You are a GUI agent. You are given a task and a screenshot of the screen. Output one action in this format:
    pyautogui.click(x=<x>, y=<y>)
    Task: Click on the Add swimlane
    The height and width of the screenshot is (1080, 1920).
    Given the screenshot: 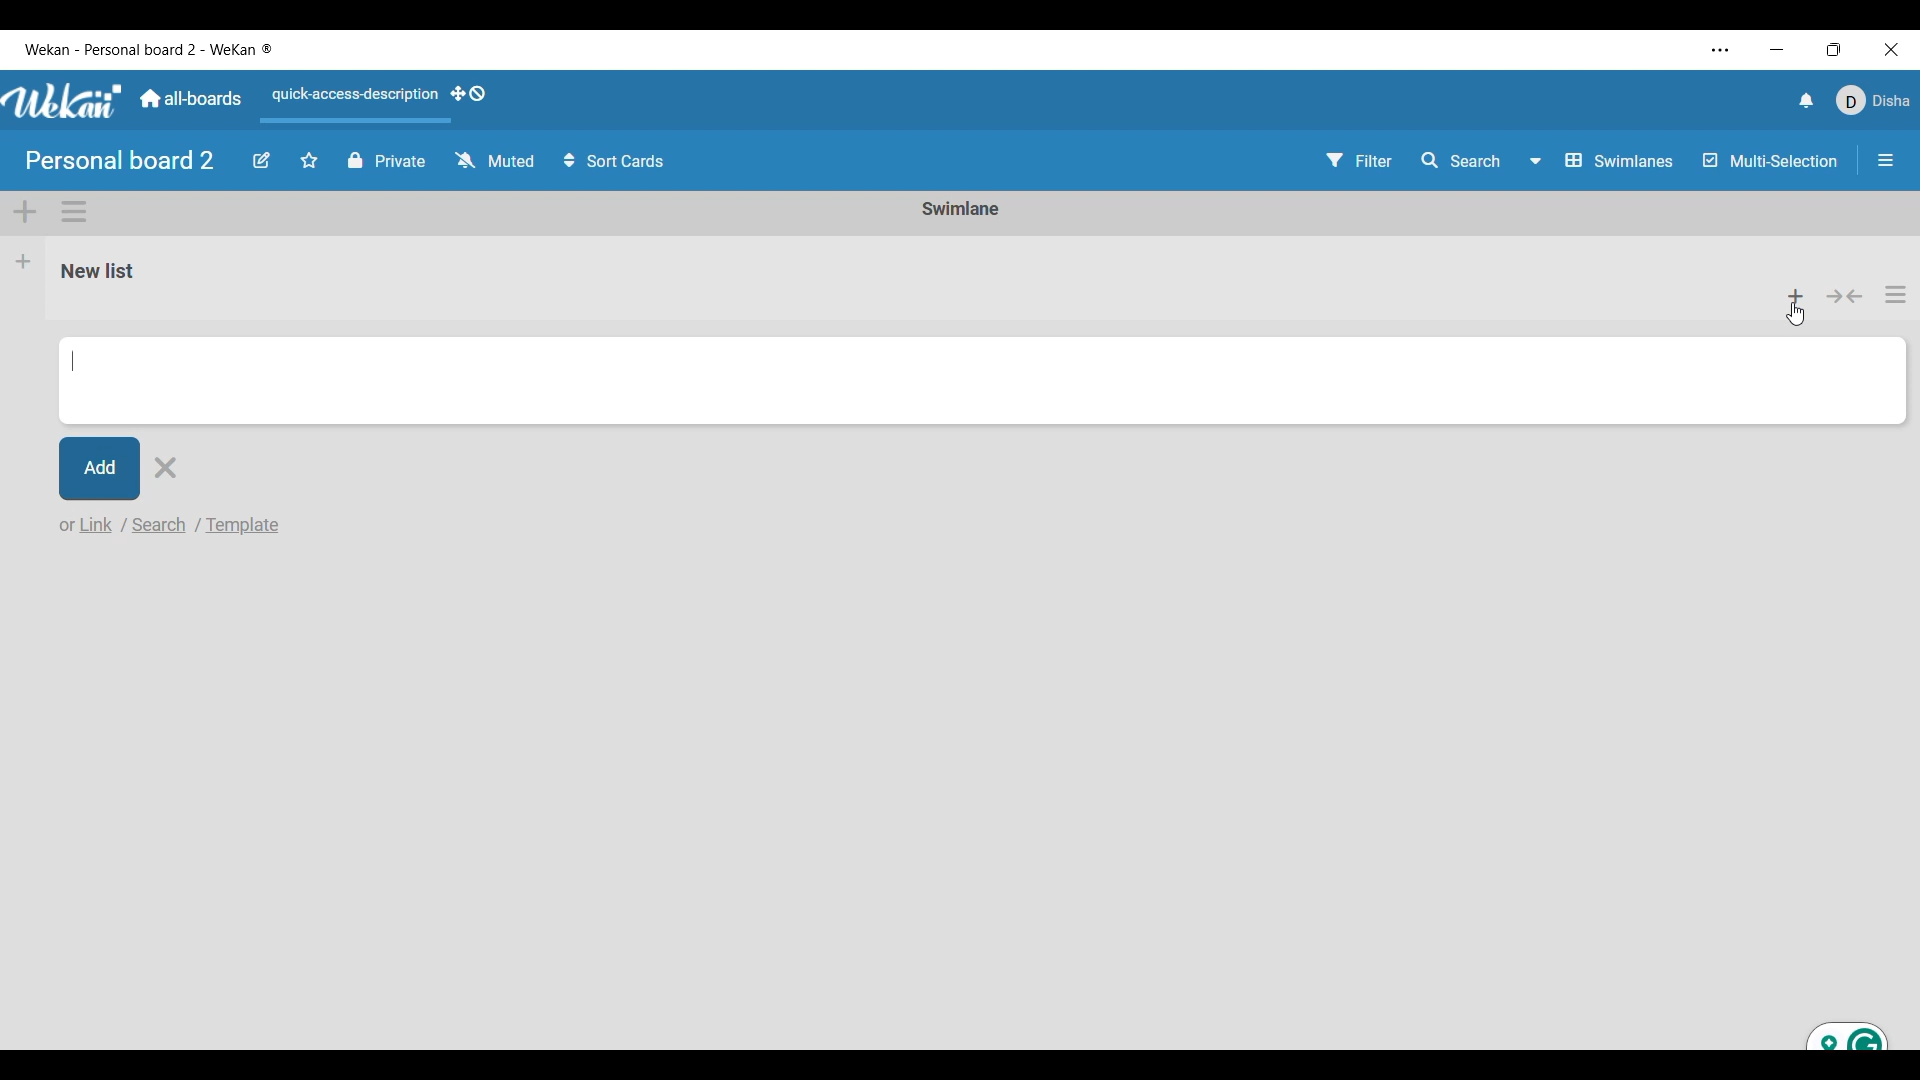 What is the action you would take?
    pyautogui.click(x=26, y=213)
    